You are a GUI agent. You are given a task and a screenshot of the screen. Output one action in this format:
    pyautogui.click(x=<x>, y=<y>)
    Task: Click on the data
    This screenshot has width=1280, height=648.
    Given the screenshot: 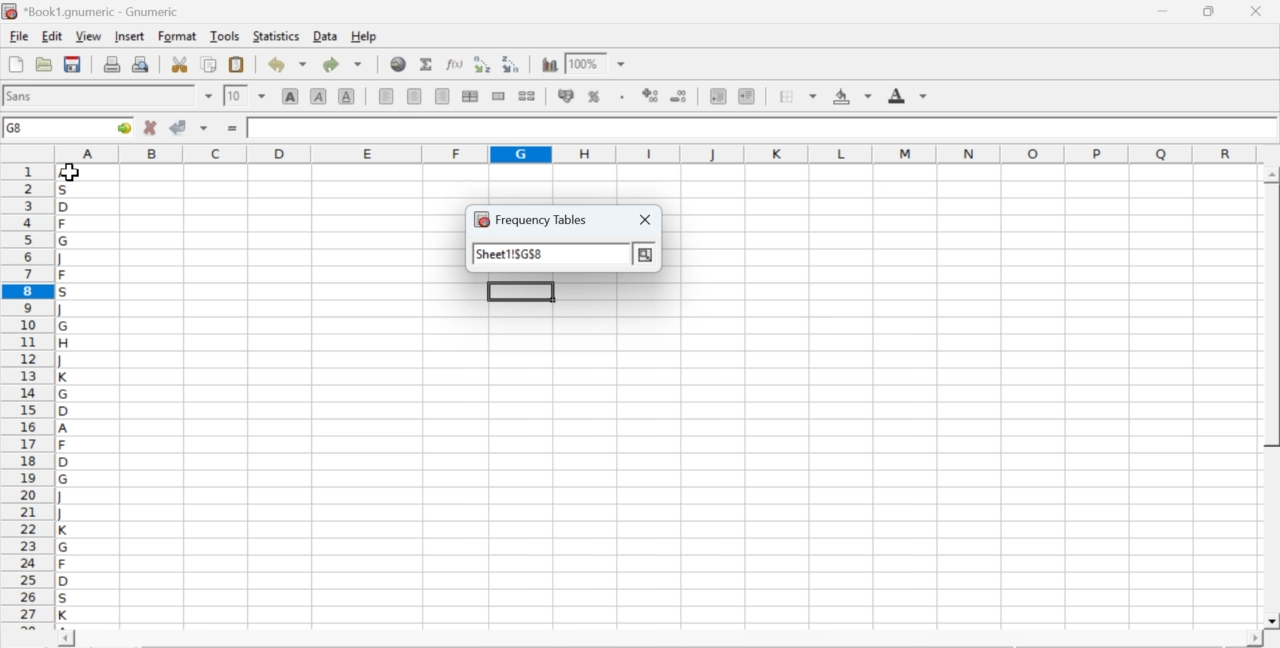 What is the action you would take?
    pyautogui.click(x=327, y=35)
    